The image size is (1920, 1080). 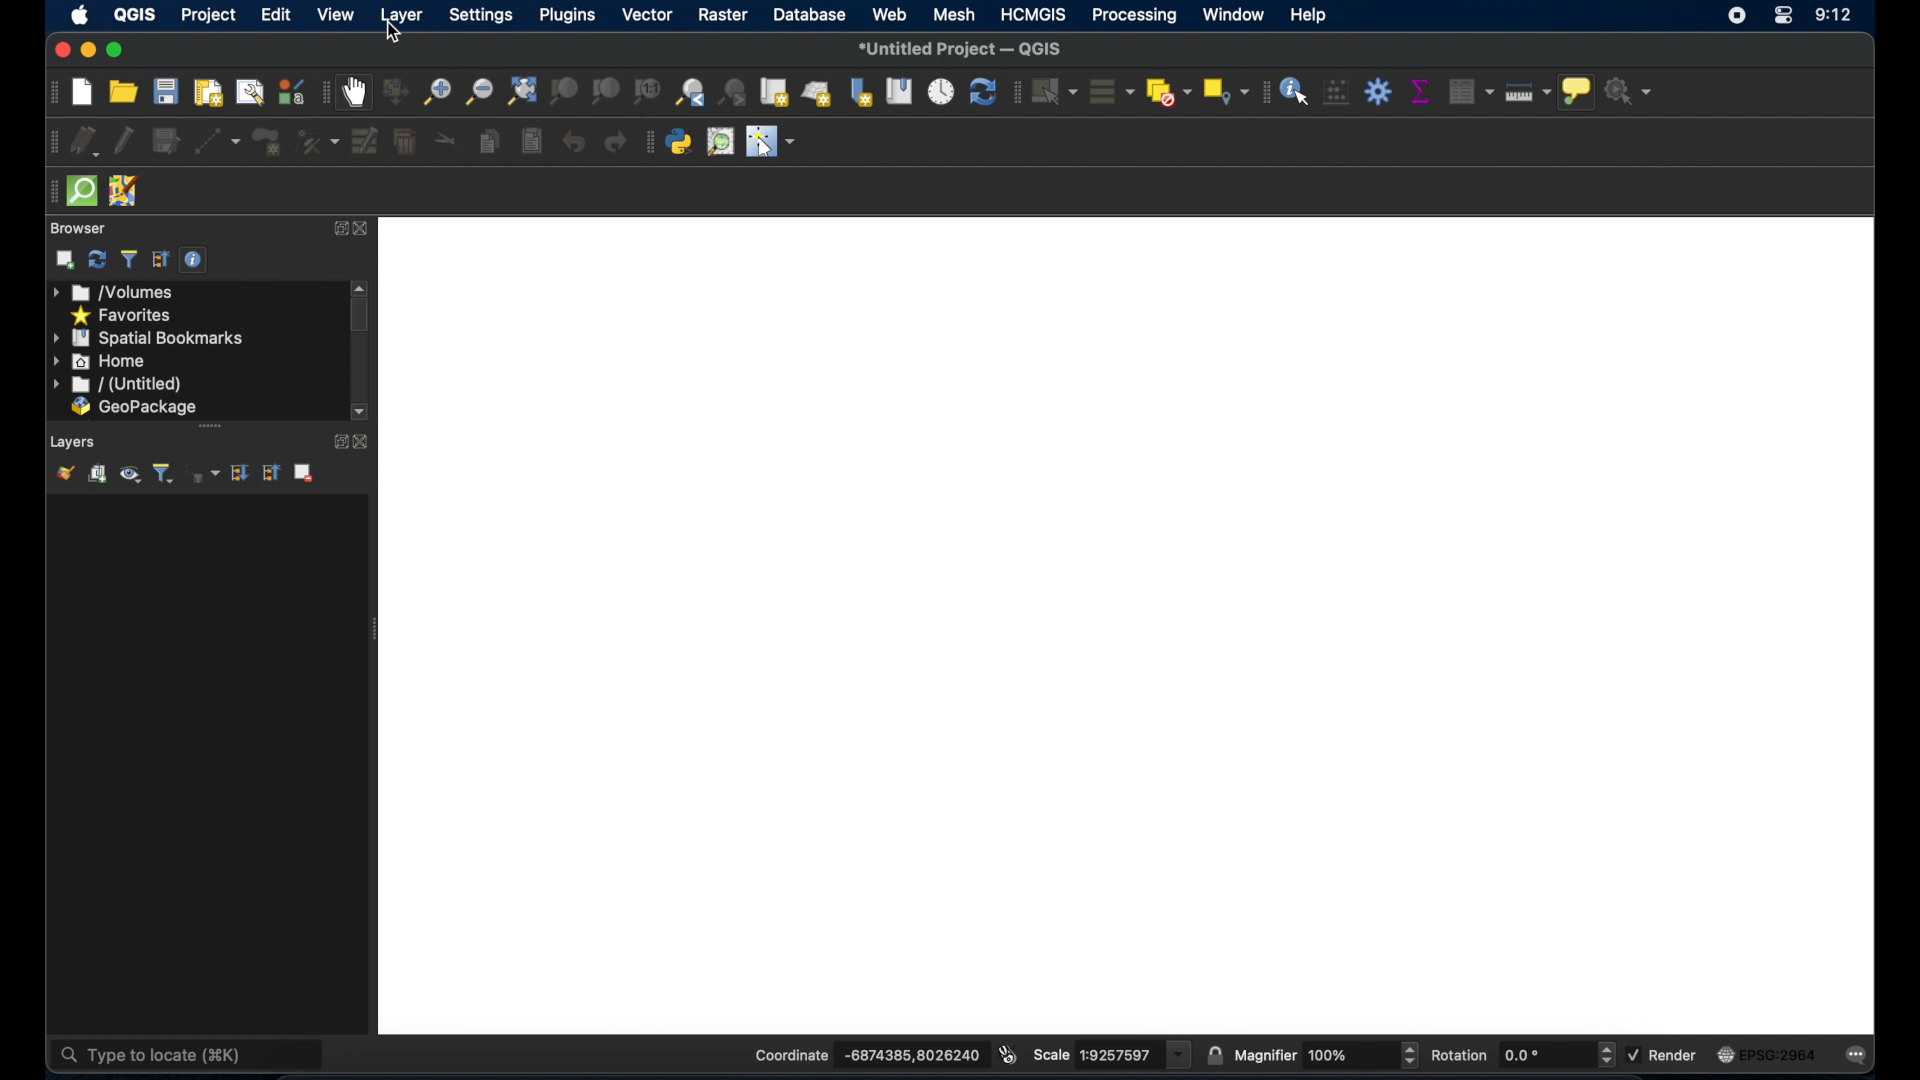 What do you see at coordinates (130, 476) in the screenshot?
I see `manage map themes` at bounding box center [130, 476].